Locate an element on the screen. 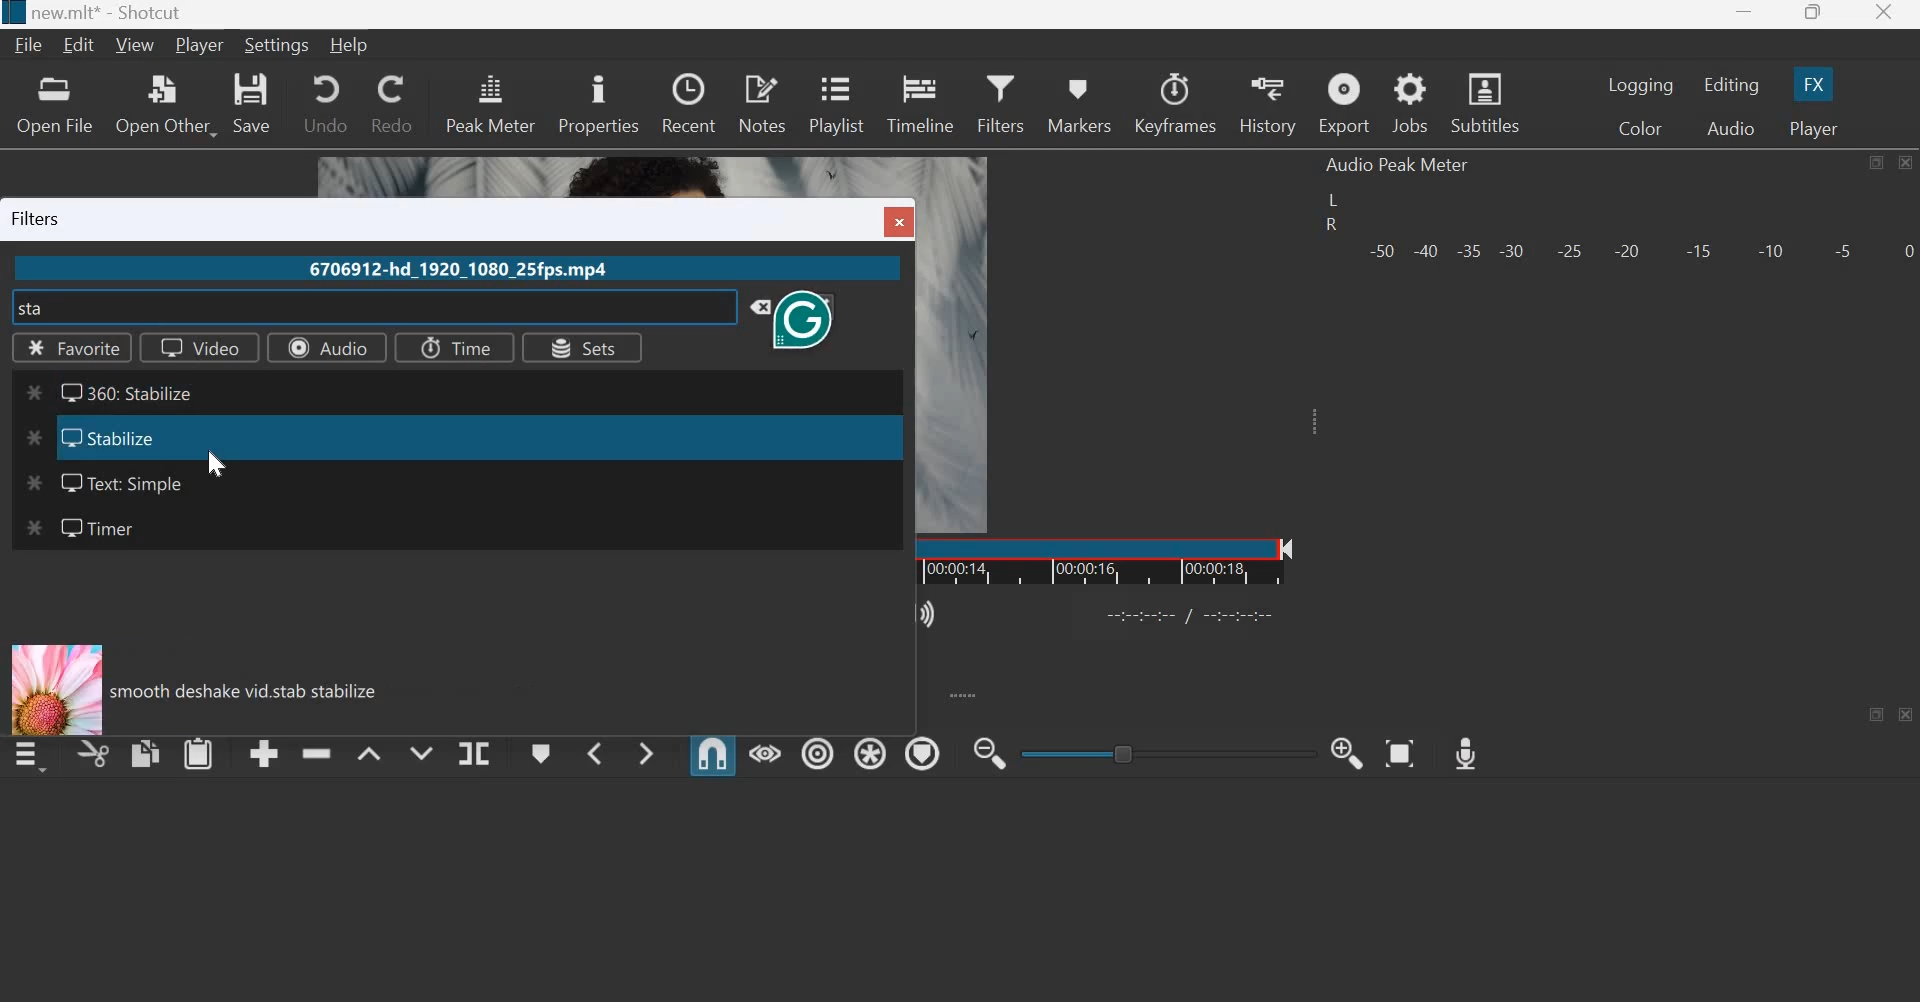  paste is located at coordinates (198, 753).